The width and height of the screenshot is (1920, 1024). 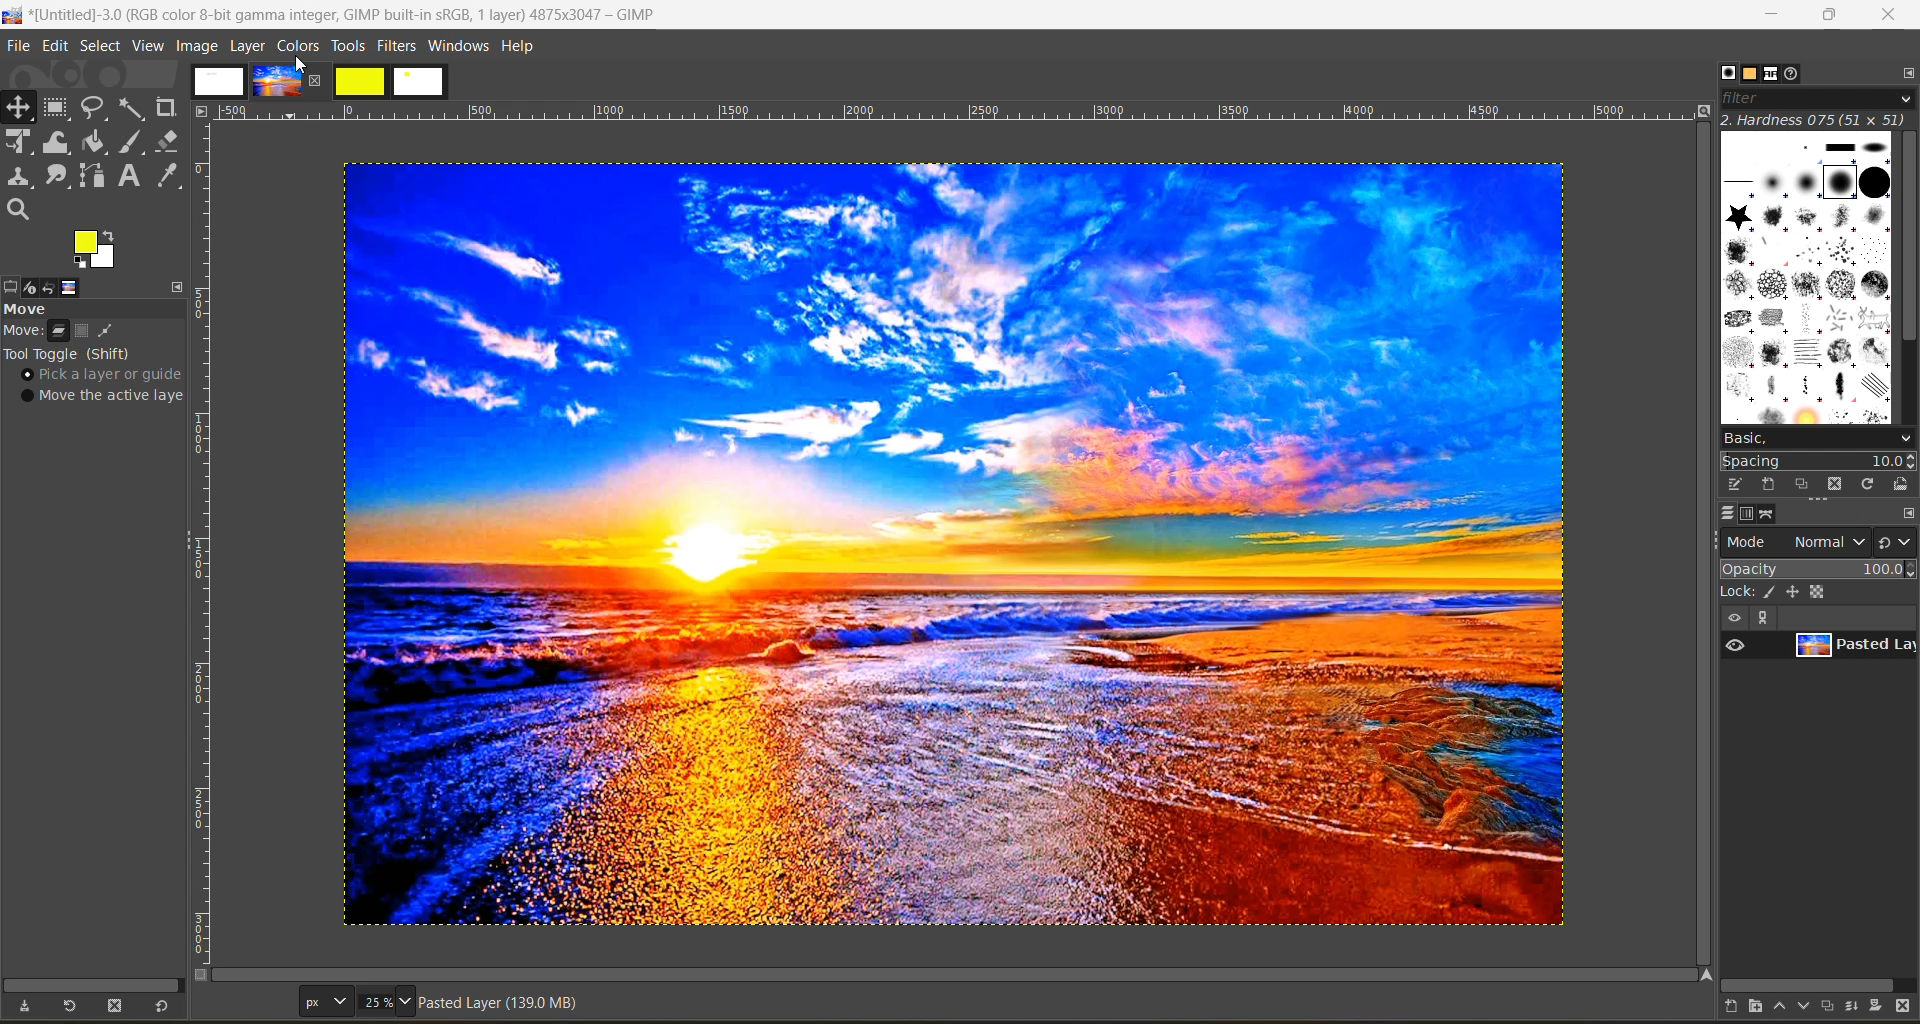 I want to click on channels, so click(x=1747, y=514).